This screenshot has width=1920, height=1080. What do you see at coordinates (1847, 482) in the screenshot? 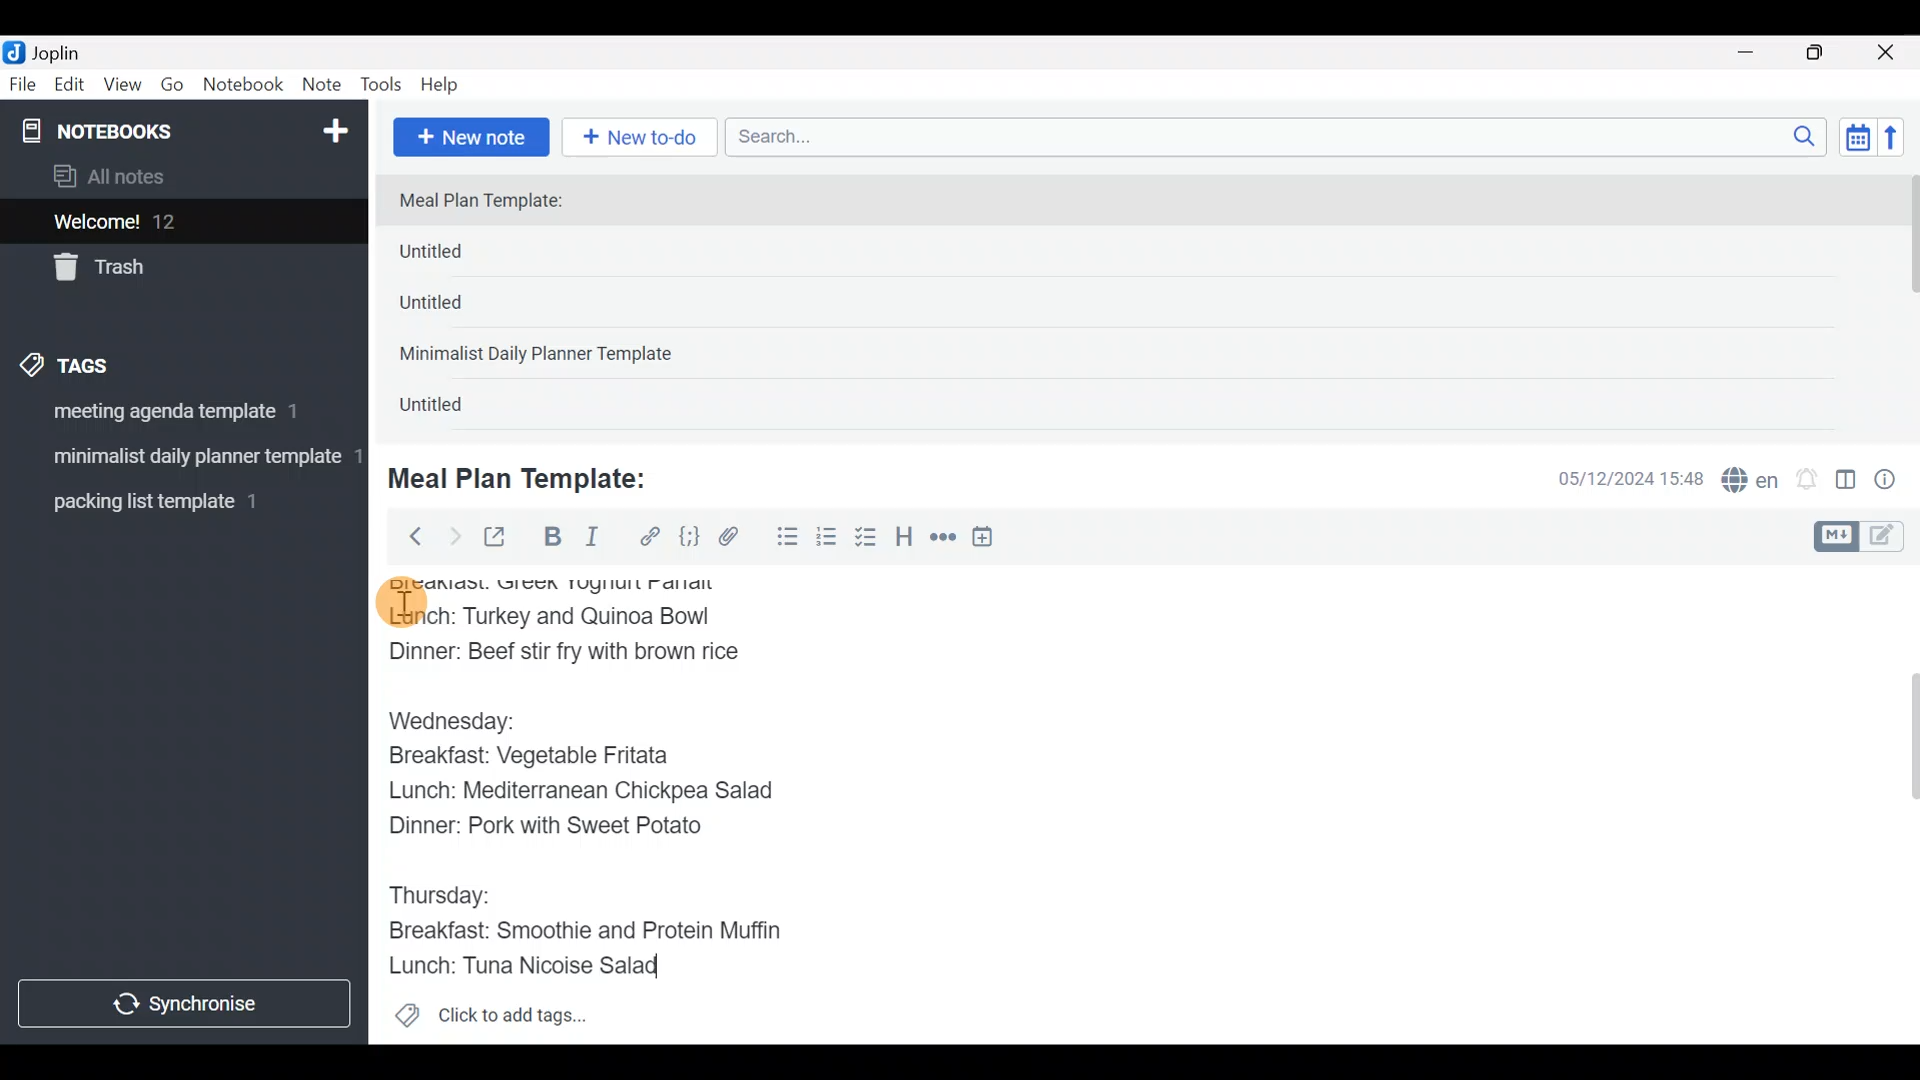
I see `Toggle editor layout` at bounding box center [1847, 482].